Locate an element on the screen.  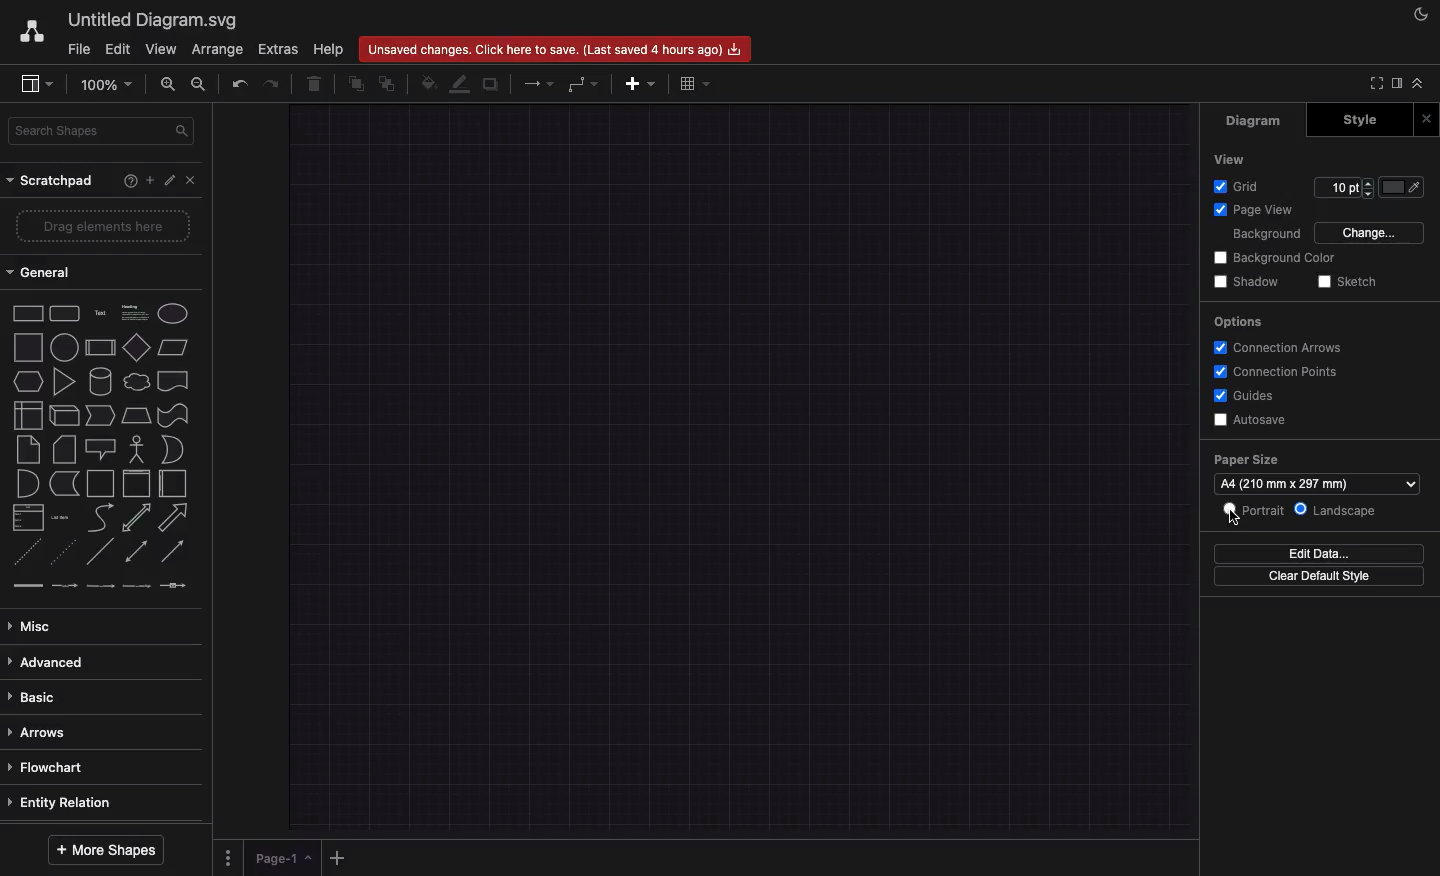
Table is located at coordinates (696, 86).